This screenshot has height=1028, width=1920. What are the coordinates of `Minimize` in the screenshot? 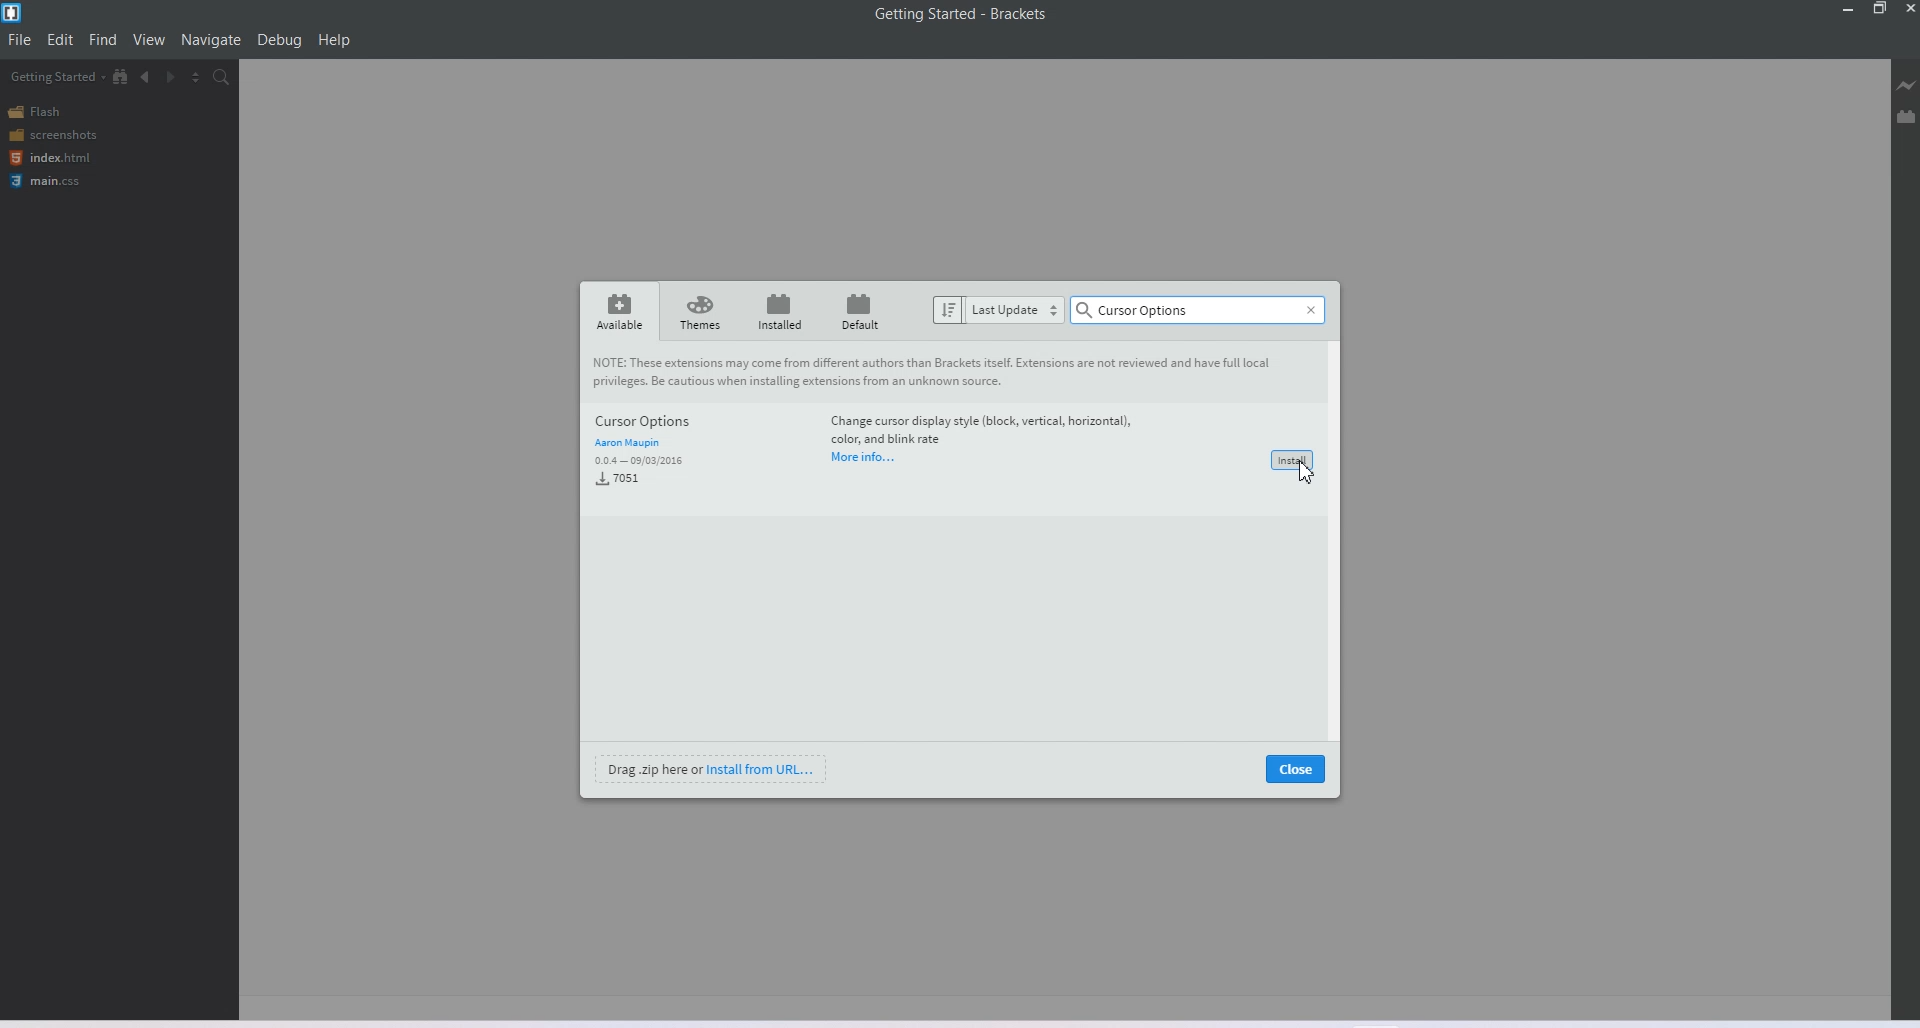 It's located at (1849, 9).